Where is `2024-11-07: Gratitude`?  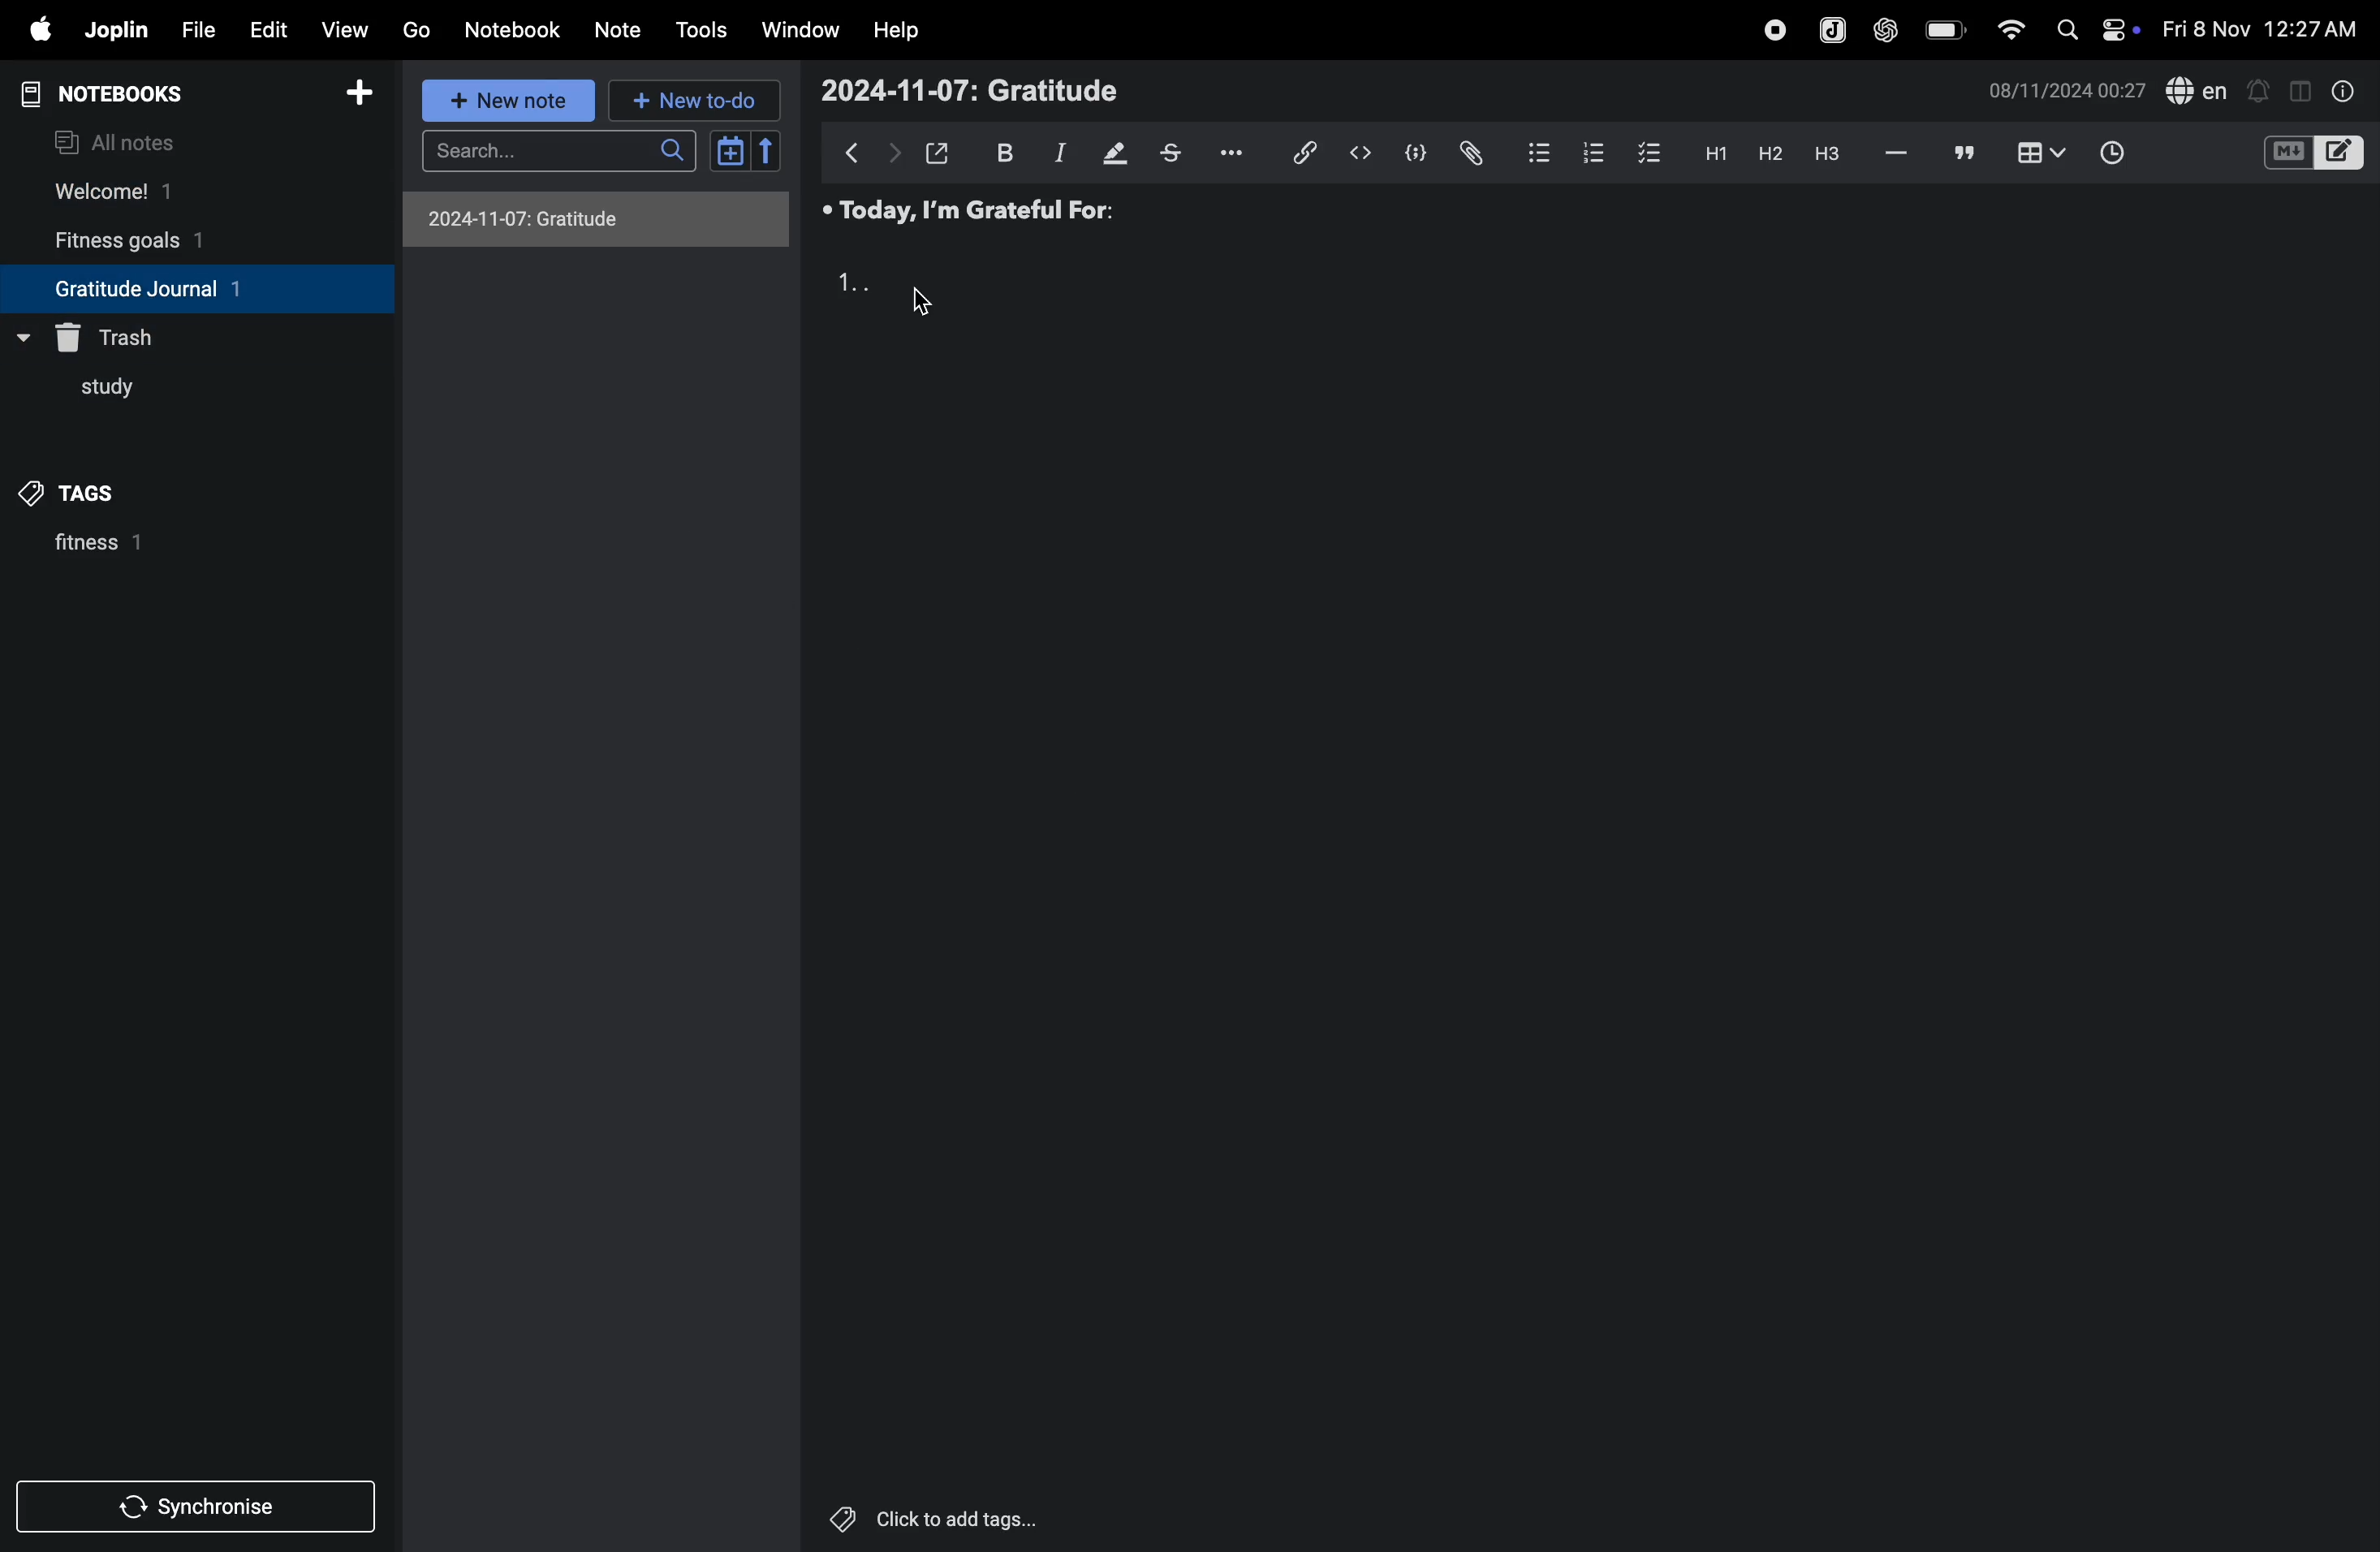
2024-11-07: Gratitude is located at coordinates (594, 220).